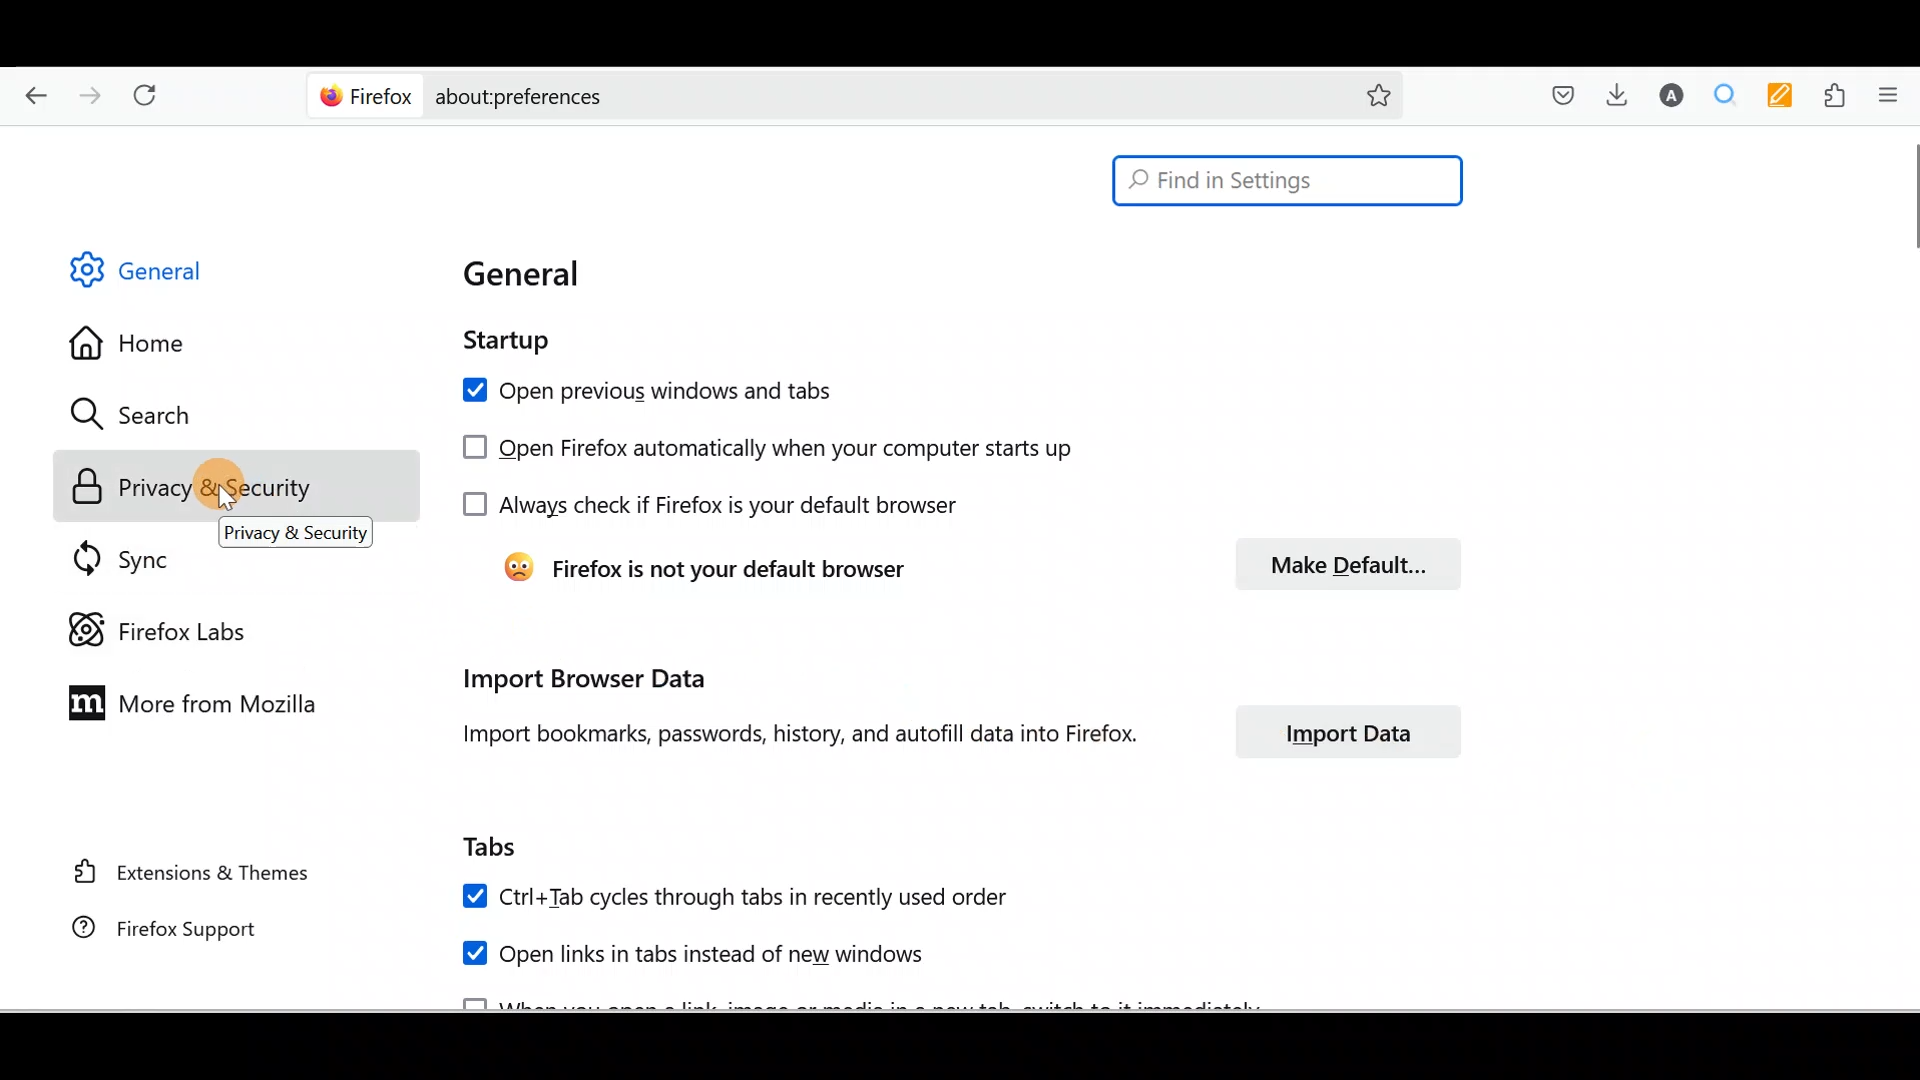 The width and height of the screenshot is (1920, 1080). I want to click on Tabs, so click(507, 847).